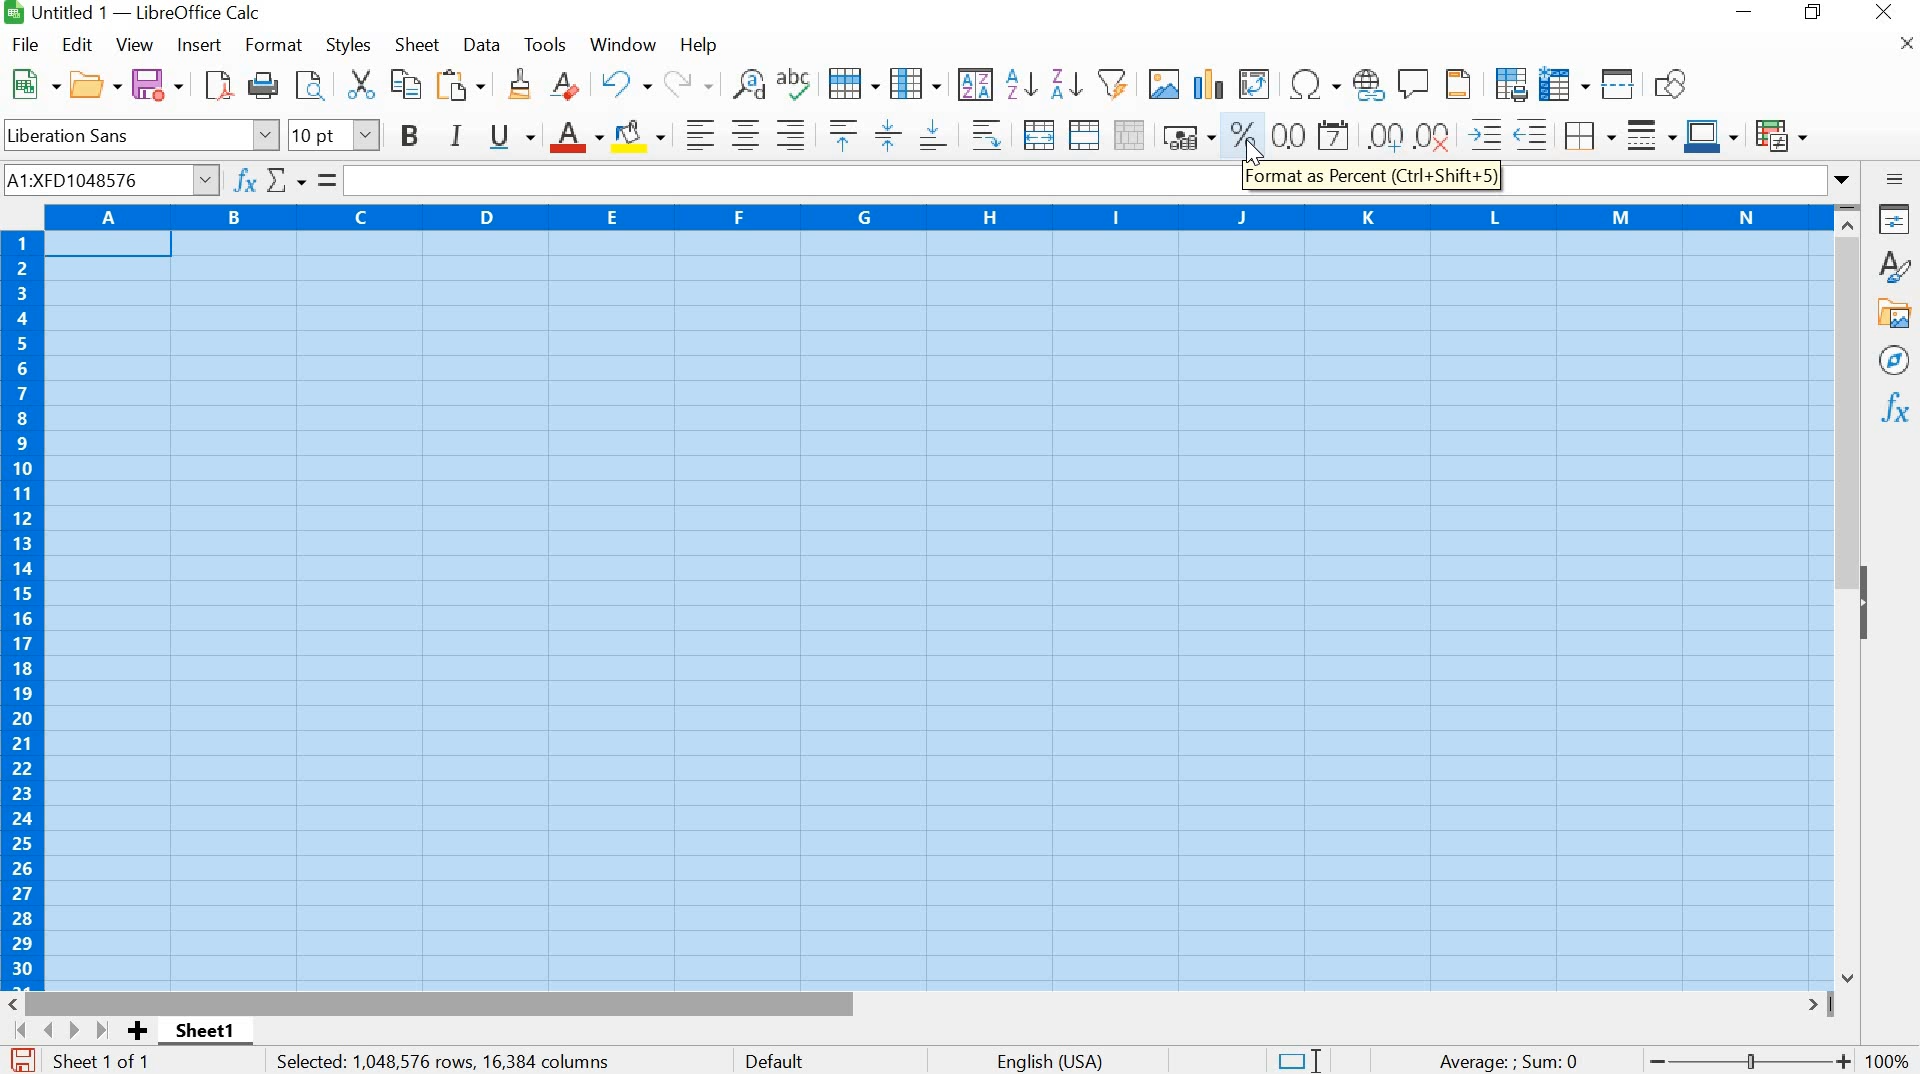 This screenshot has height=1074, width=1920. Describe the element at coordinates (137, 42) in the screenshot. I see `VIEW` at that location.